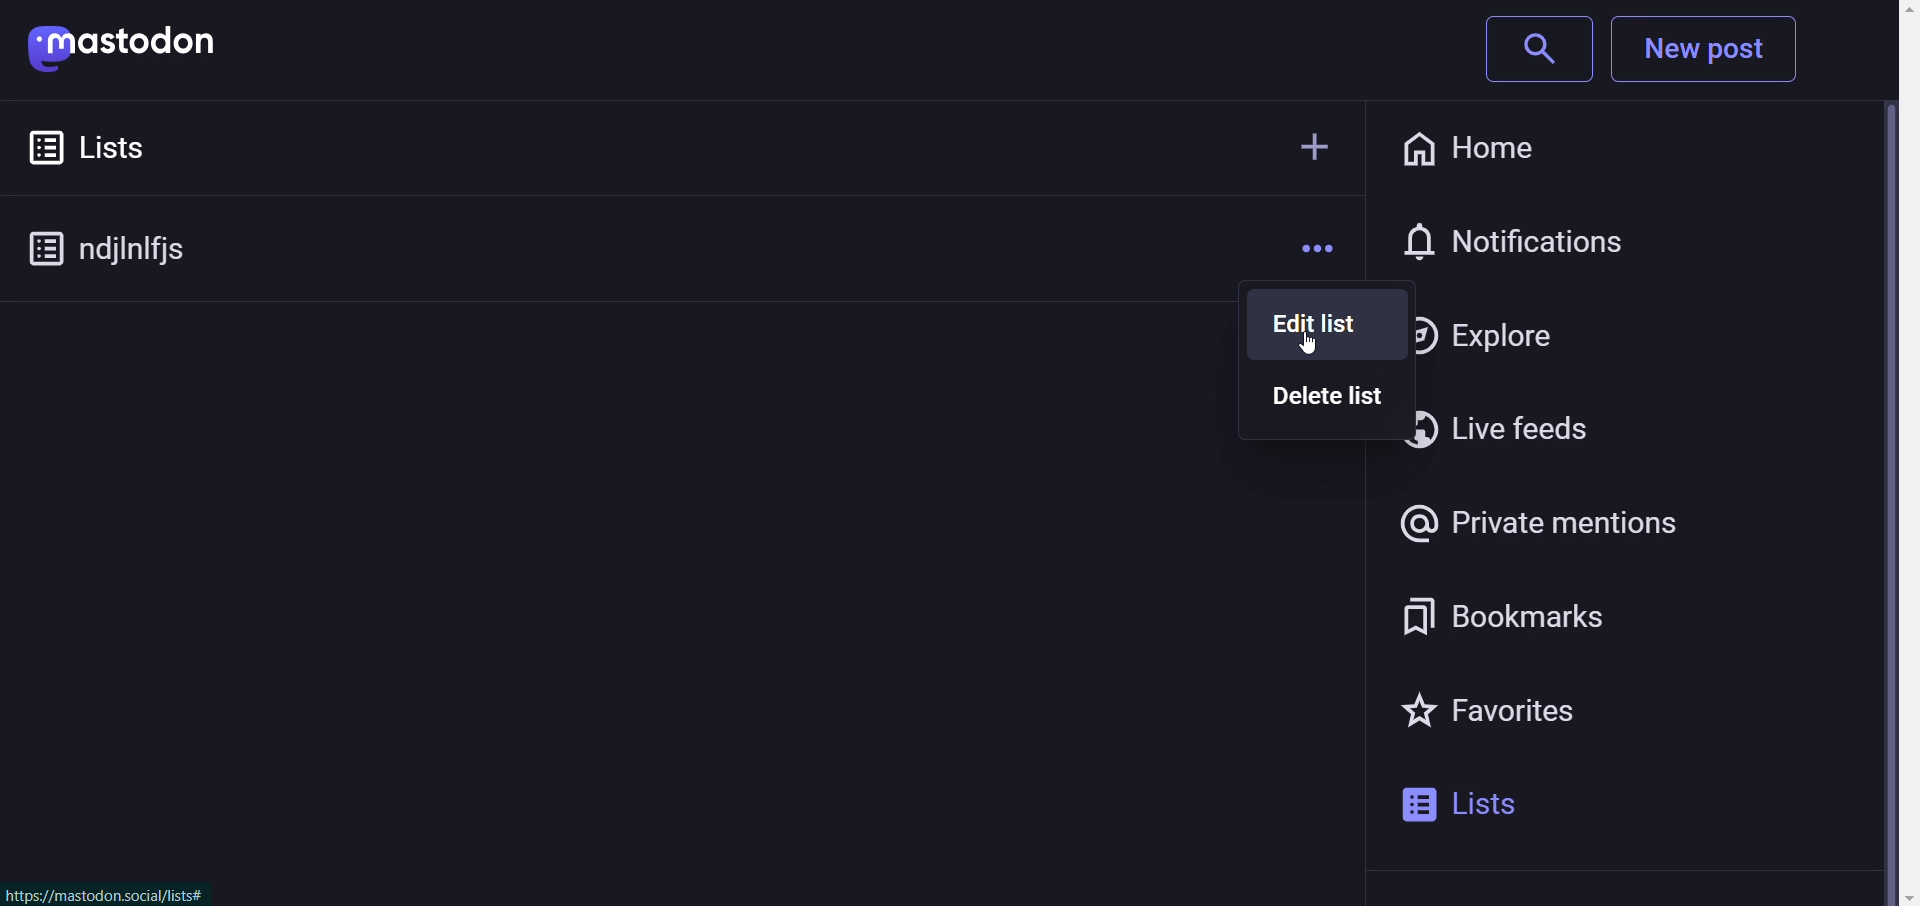 This screenshot has height=906, width=1920. Describe the element at coordinates (1894, 896) in the screenshot. I see `scroll down` at that location.